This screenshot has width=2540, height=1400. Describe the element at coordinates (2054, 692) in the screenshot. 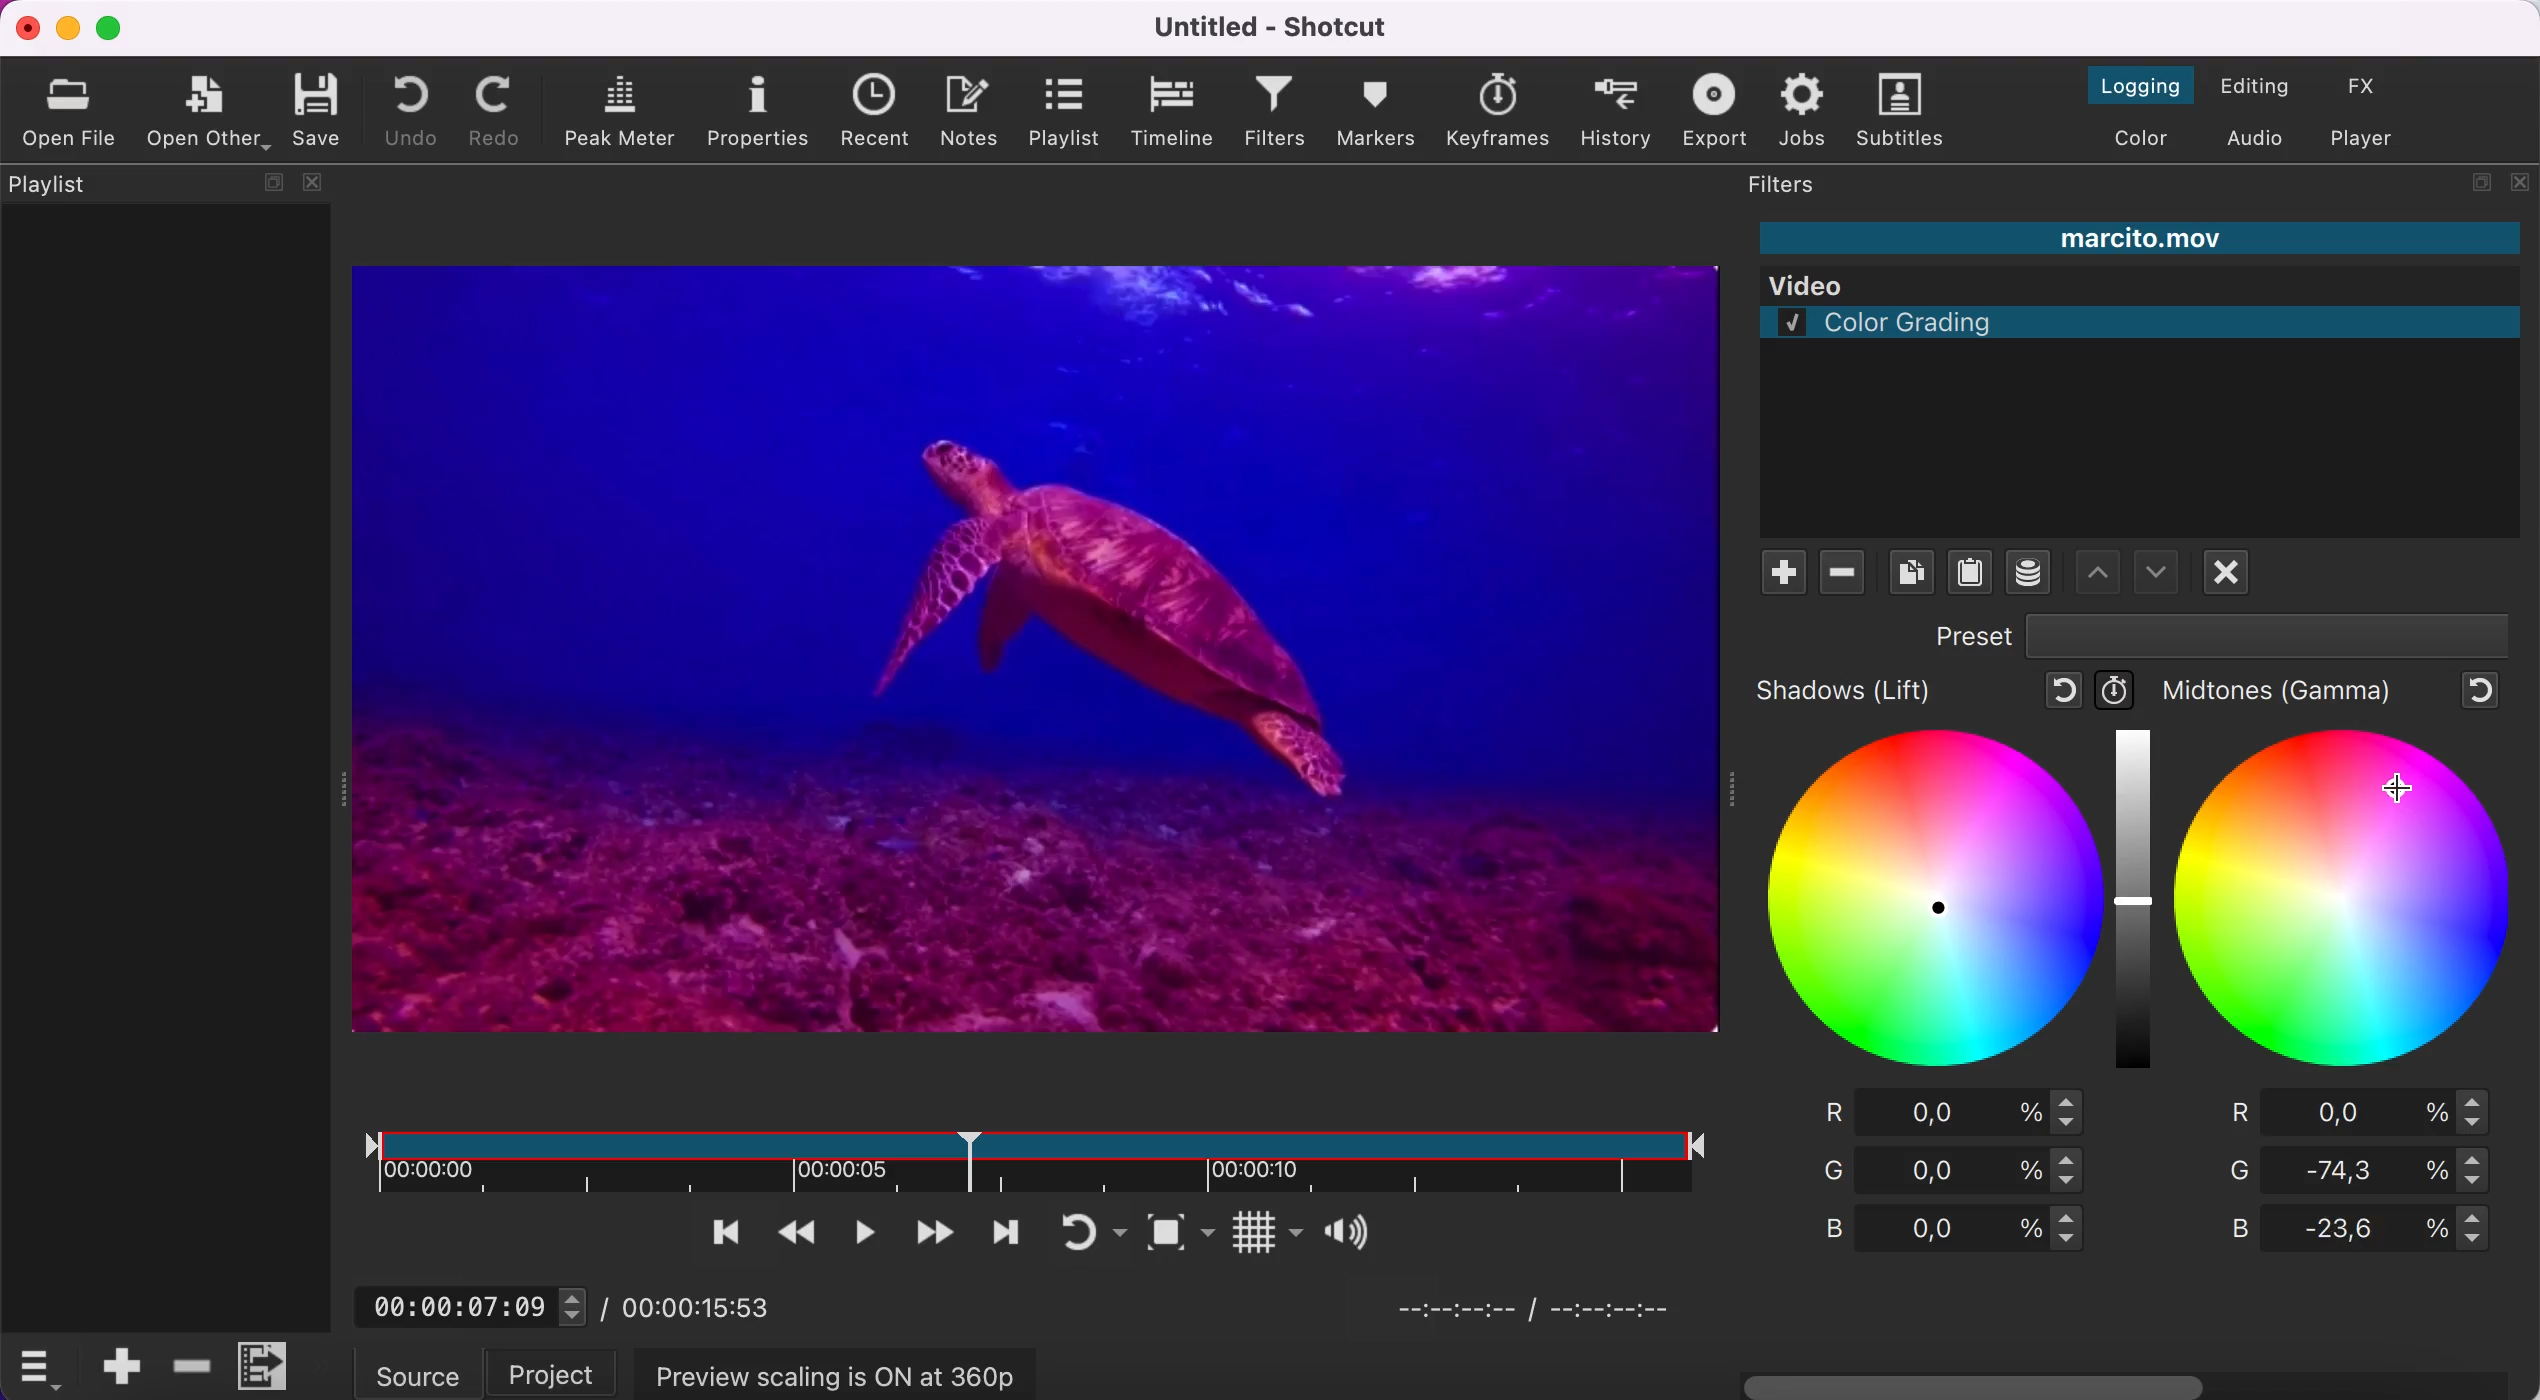

I see `reset to default` at that location.